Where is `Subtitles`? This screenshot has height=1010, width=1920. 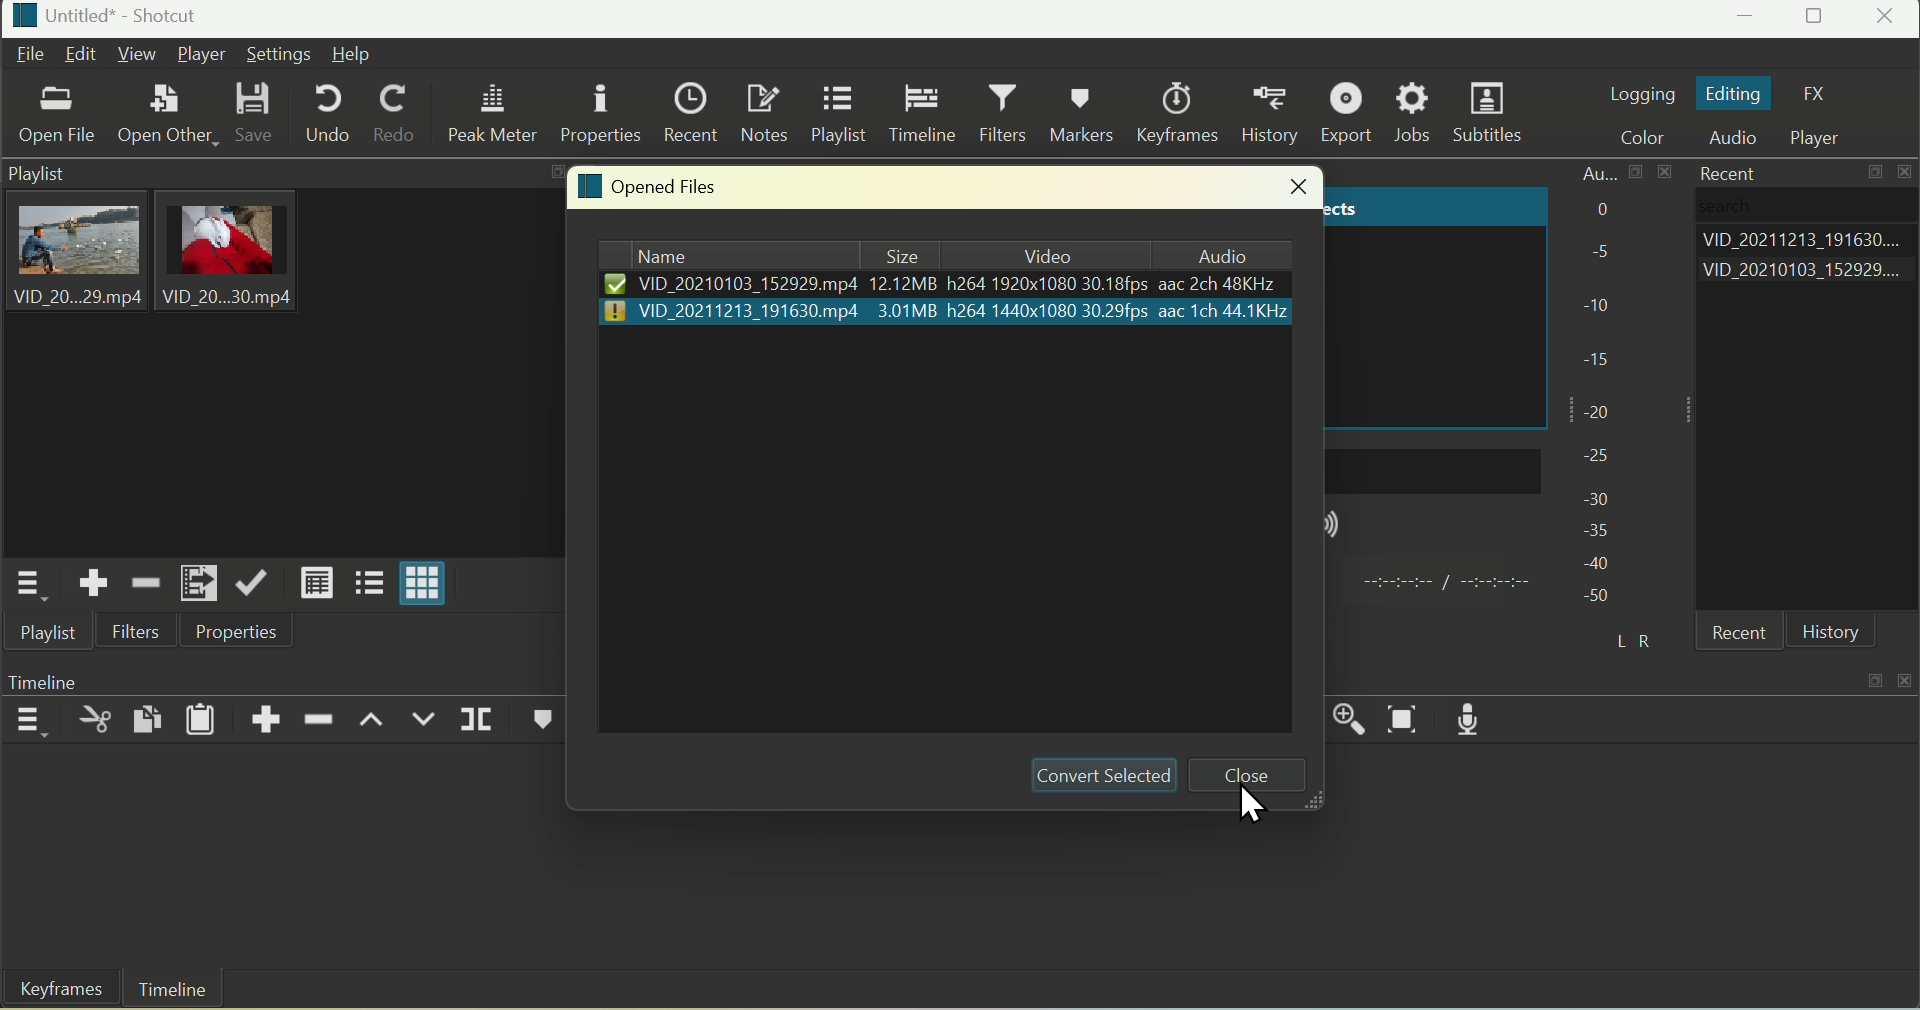
Subtitles is located at coordinates (1492, 115).